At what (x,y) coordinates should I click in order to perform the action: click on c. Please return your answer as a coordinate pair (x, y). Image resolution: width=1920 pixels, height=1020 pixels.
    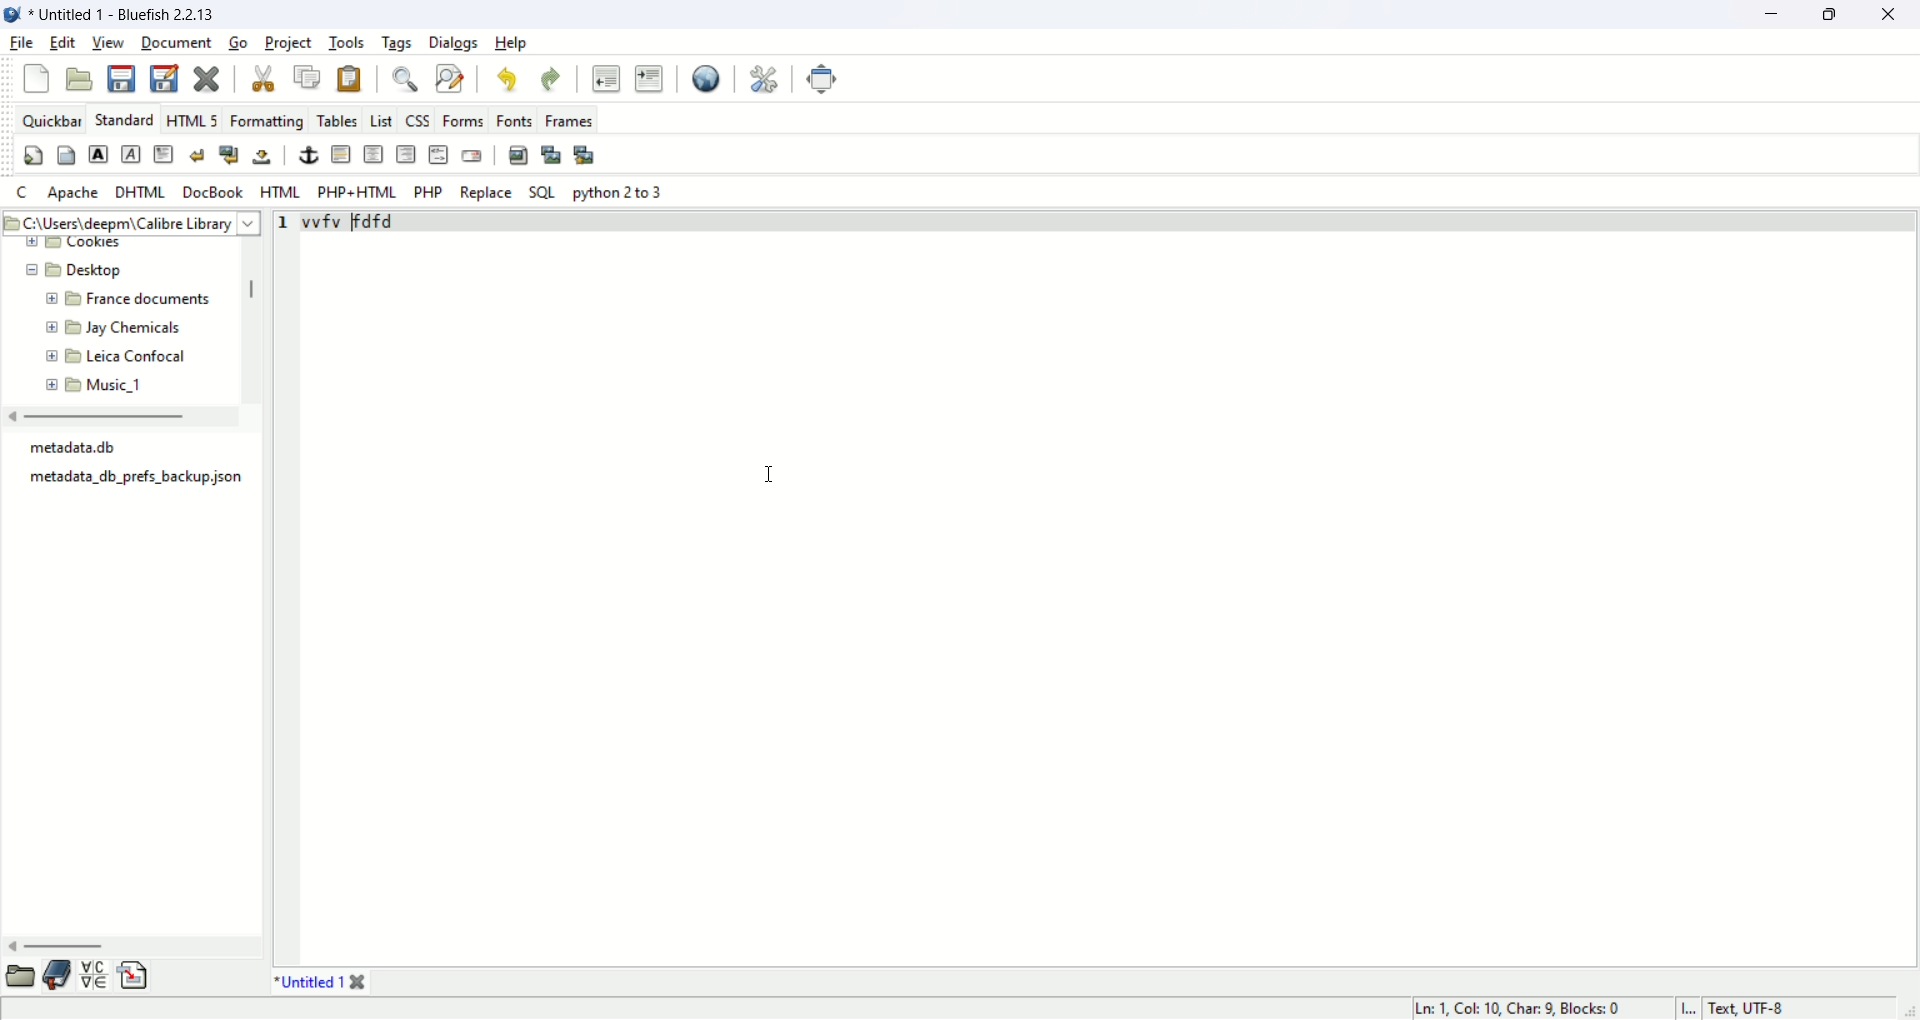
    Looking at the image, I should click on (23, 191).